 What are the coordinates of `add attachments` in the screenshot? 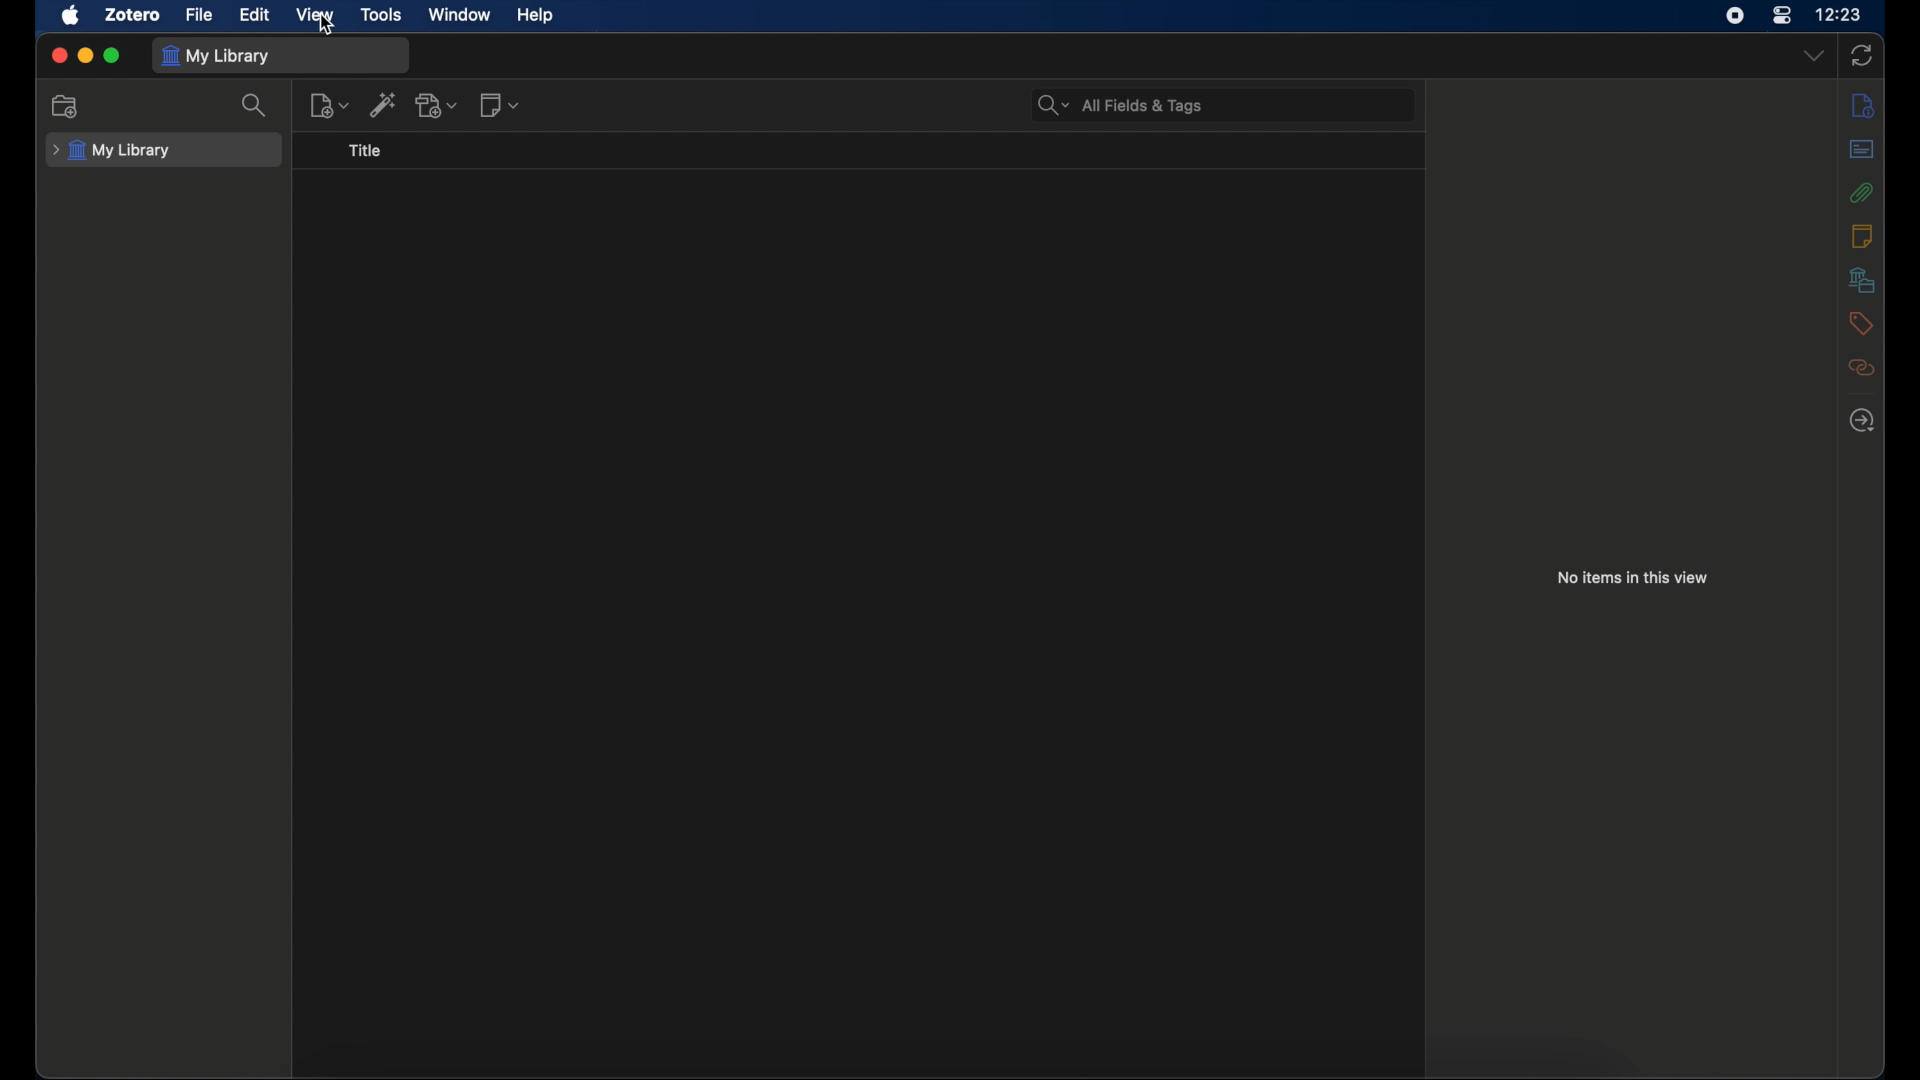 It's located at (438, 106).